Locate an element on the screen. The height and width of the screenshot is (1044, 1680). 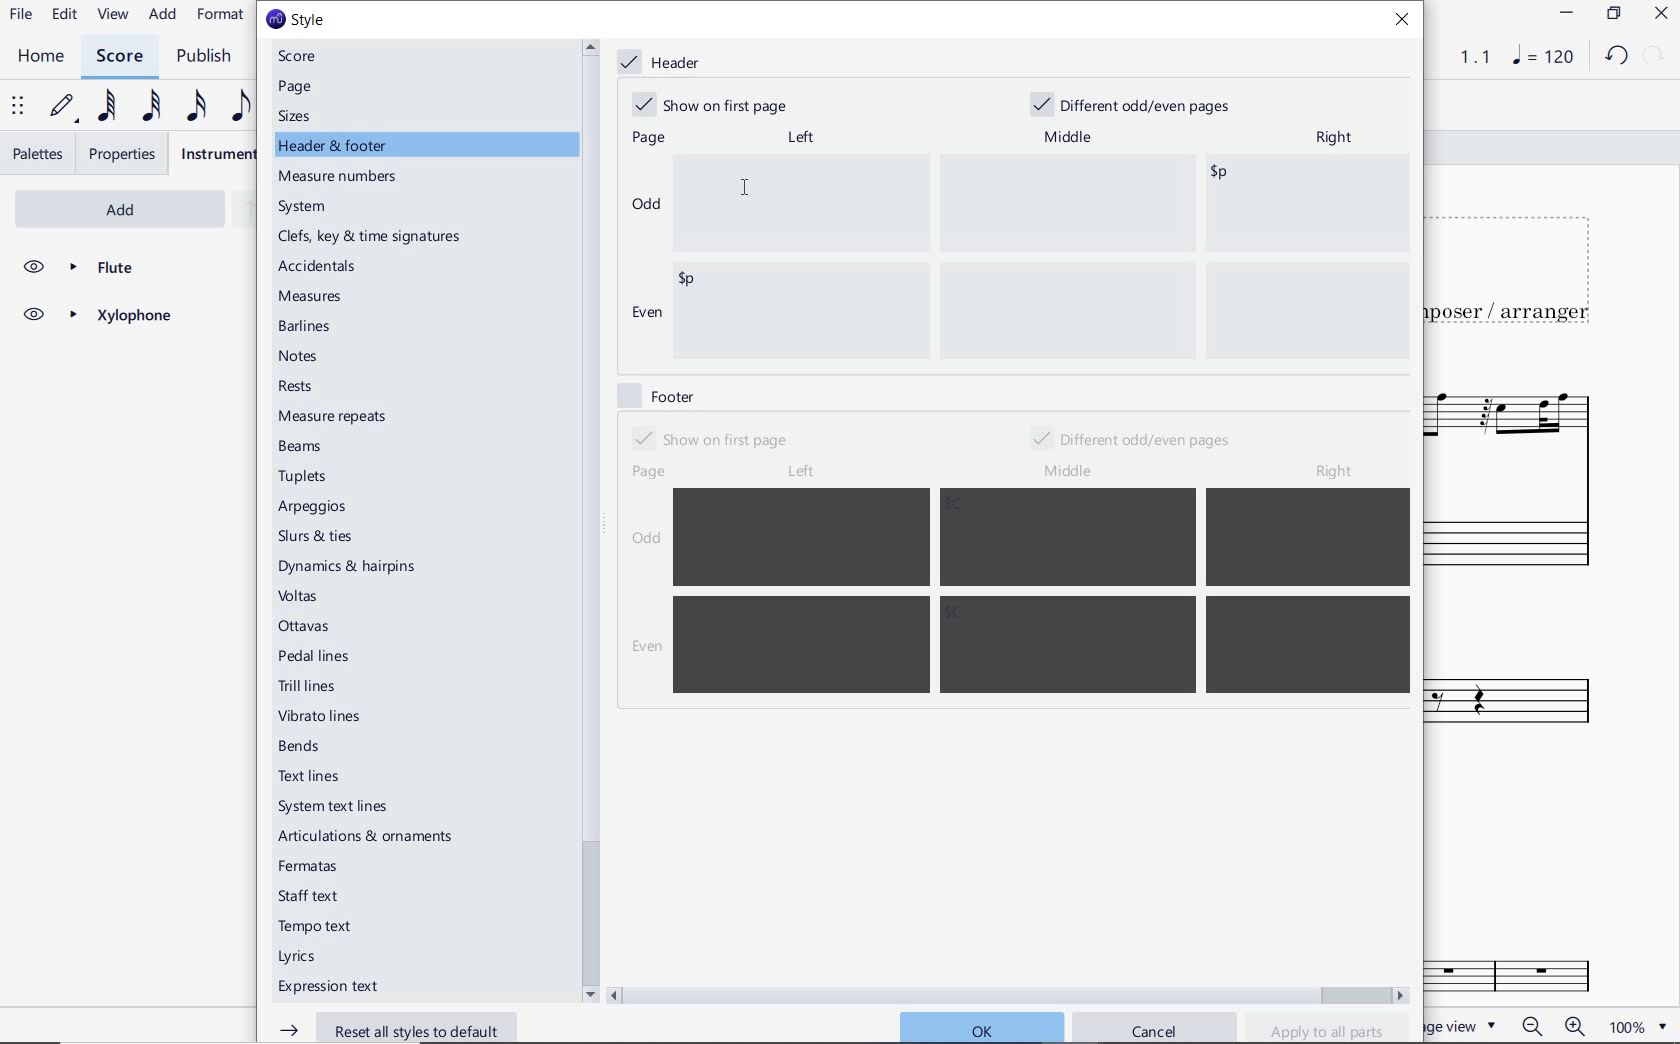
expression text is located at coordinates (331, 988).